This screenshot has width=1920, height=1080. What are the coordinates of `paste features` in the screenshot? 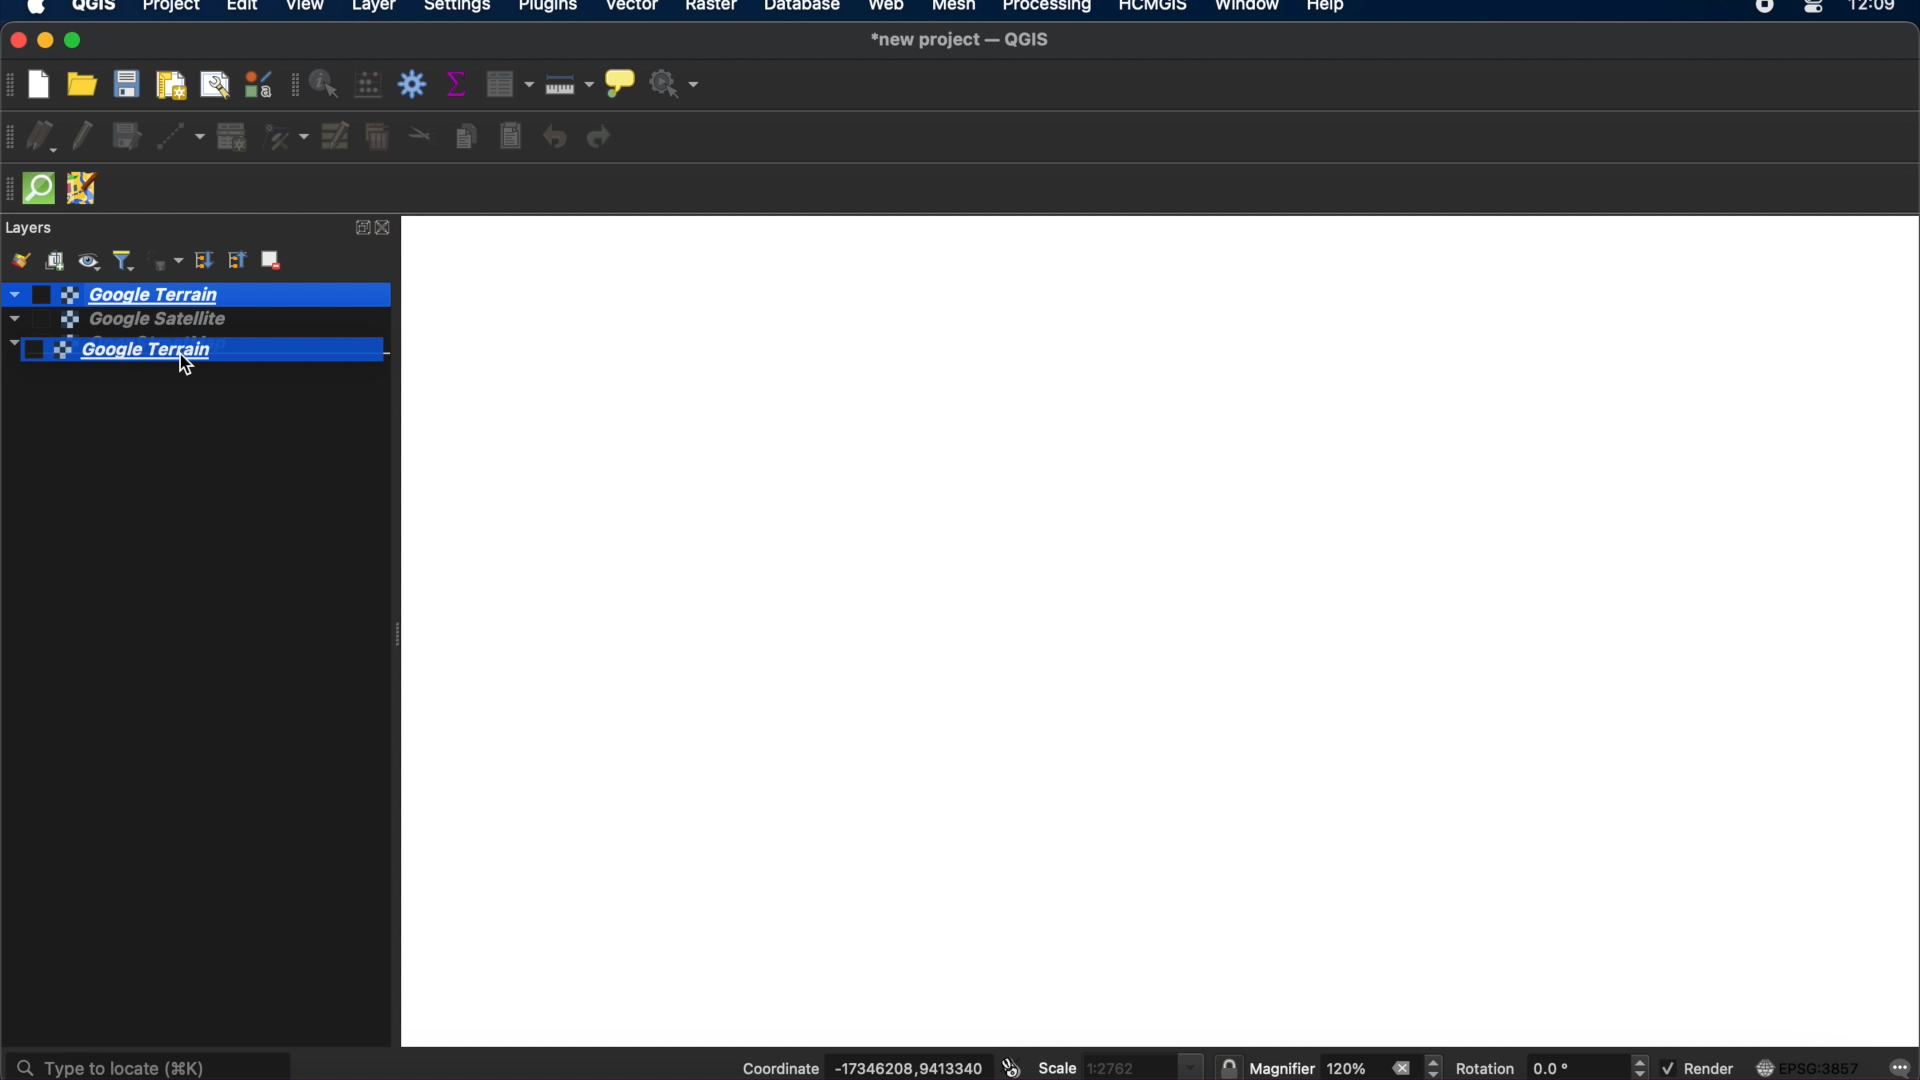 It's located at (513, 137).